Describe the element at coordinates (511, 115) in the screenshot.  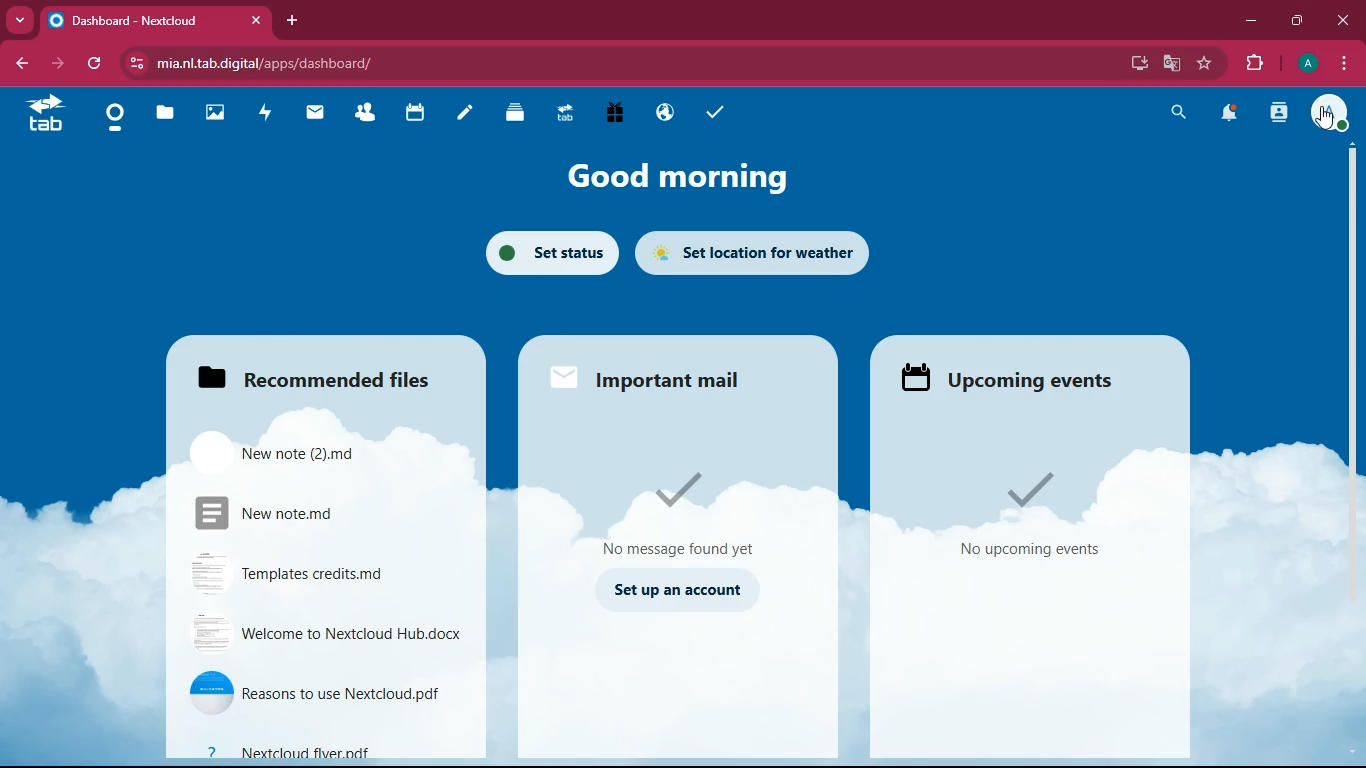
I see `layers` at that location.